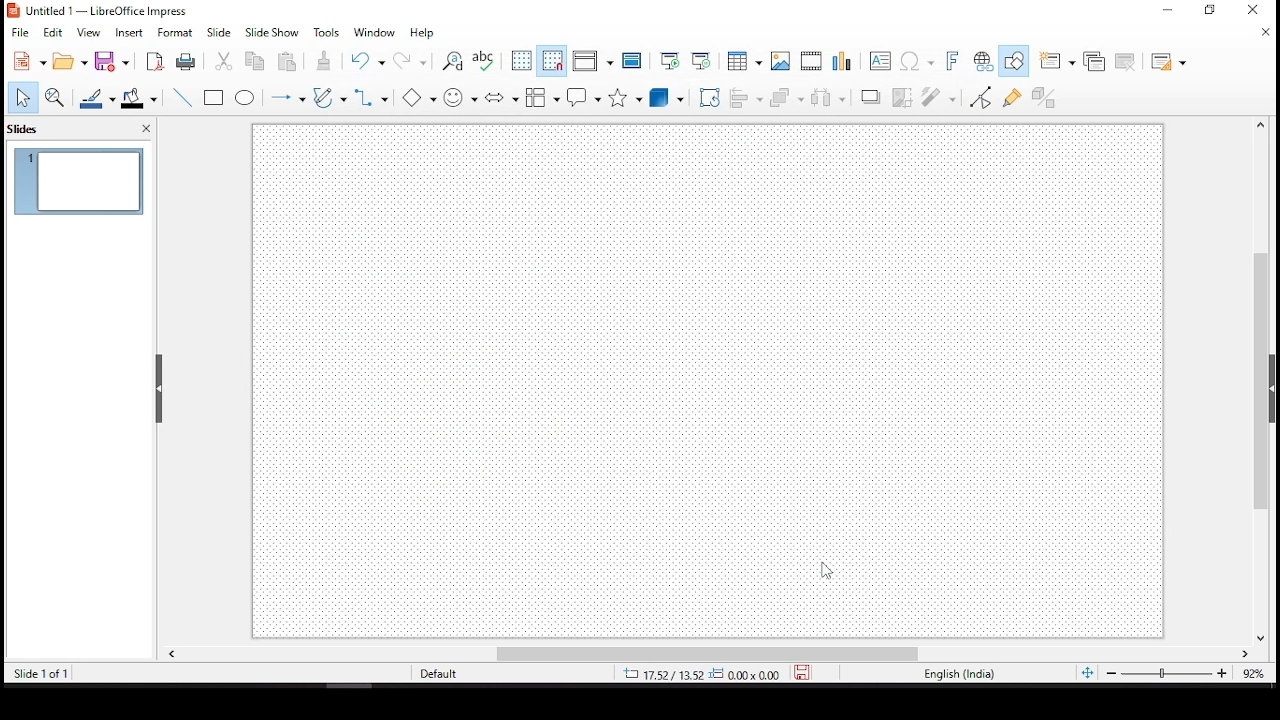 The width and height of the screenshot is (1280, 720). I want to click on crop image, so click(899, 97).